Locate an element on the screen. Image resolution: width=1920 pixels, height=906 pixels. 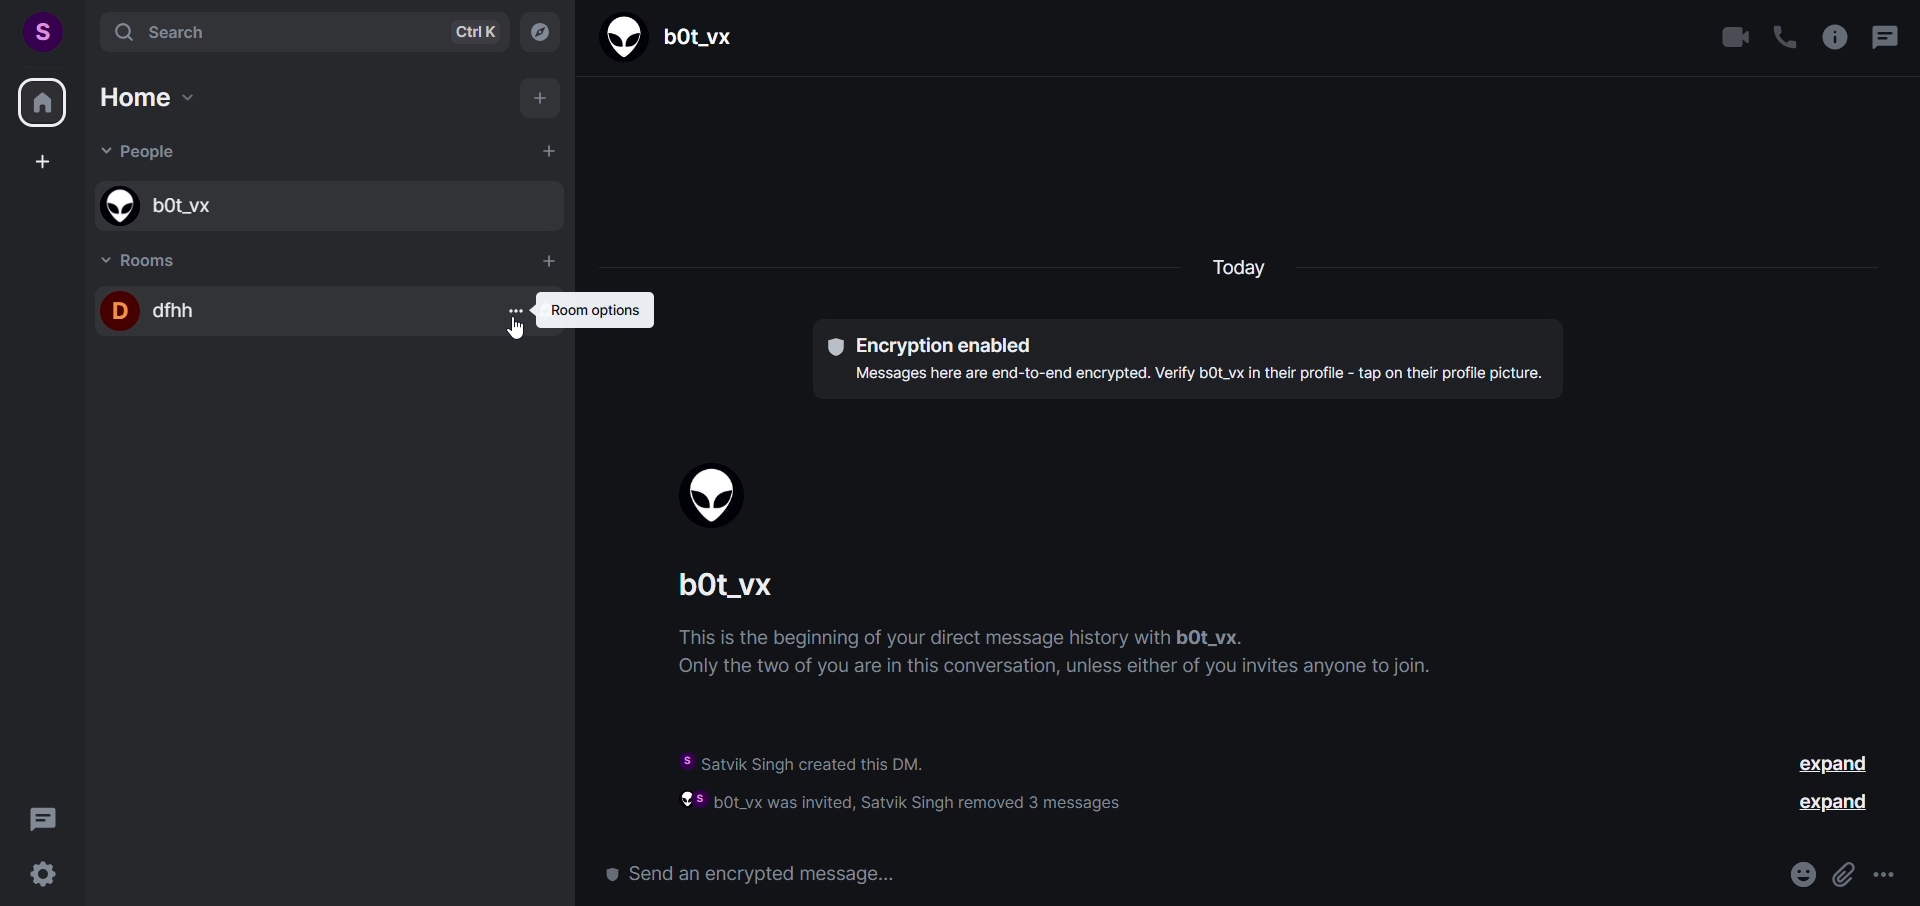
home options is located at coordinates (164, 102).